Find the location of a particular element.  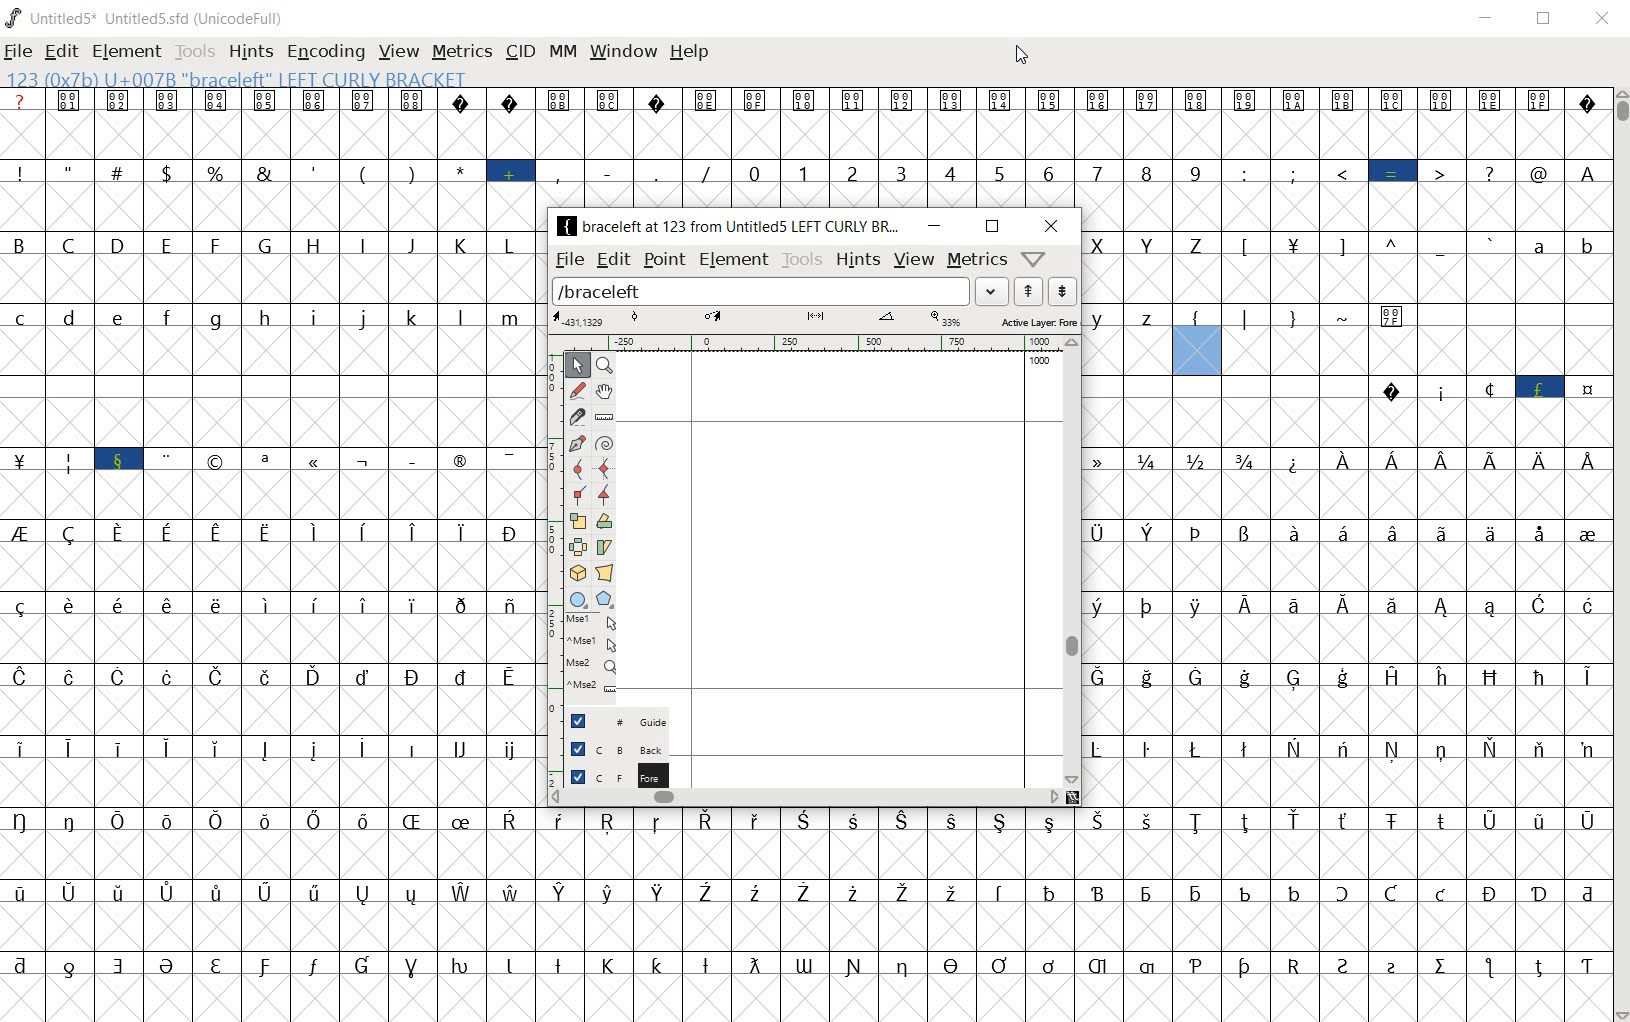

Element is located at coordinates (734, 260).